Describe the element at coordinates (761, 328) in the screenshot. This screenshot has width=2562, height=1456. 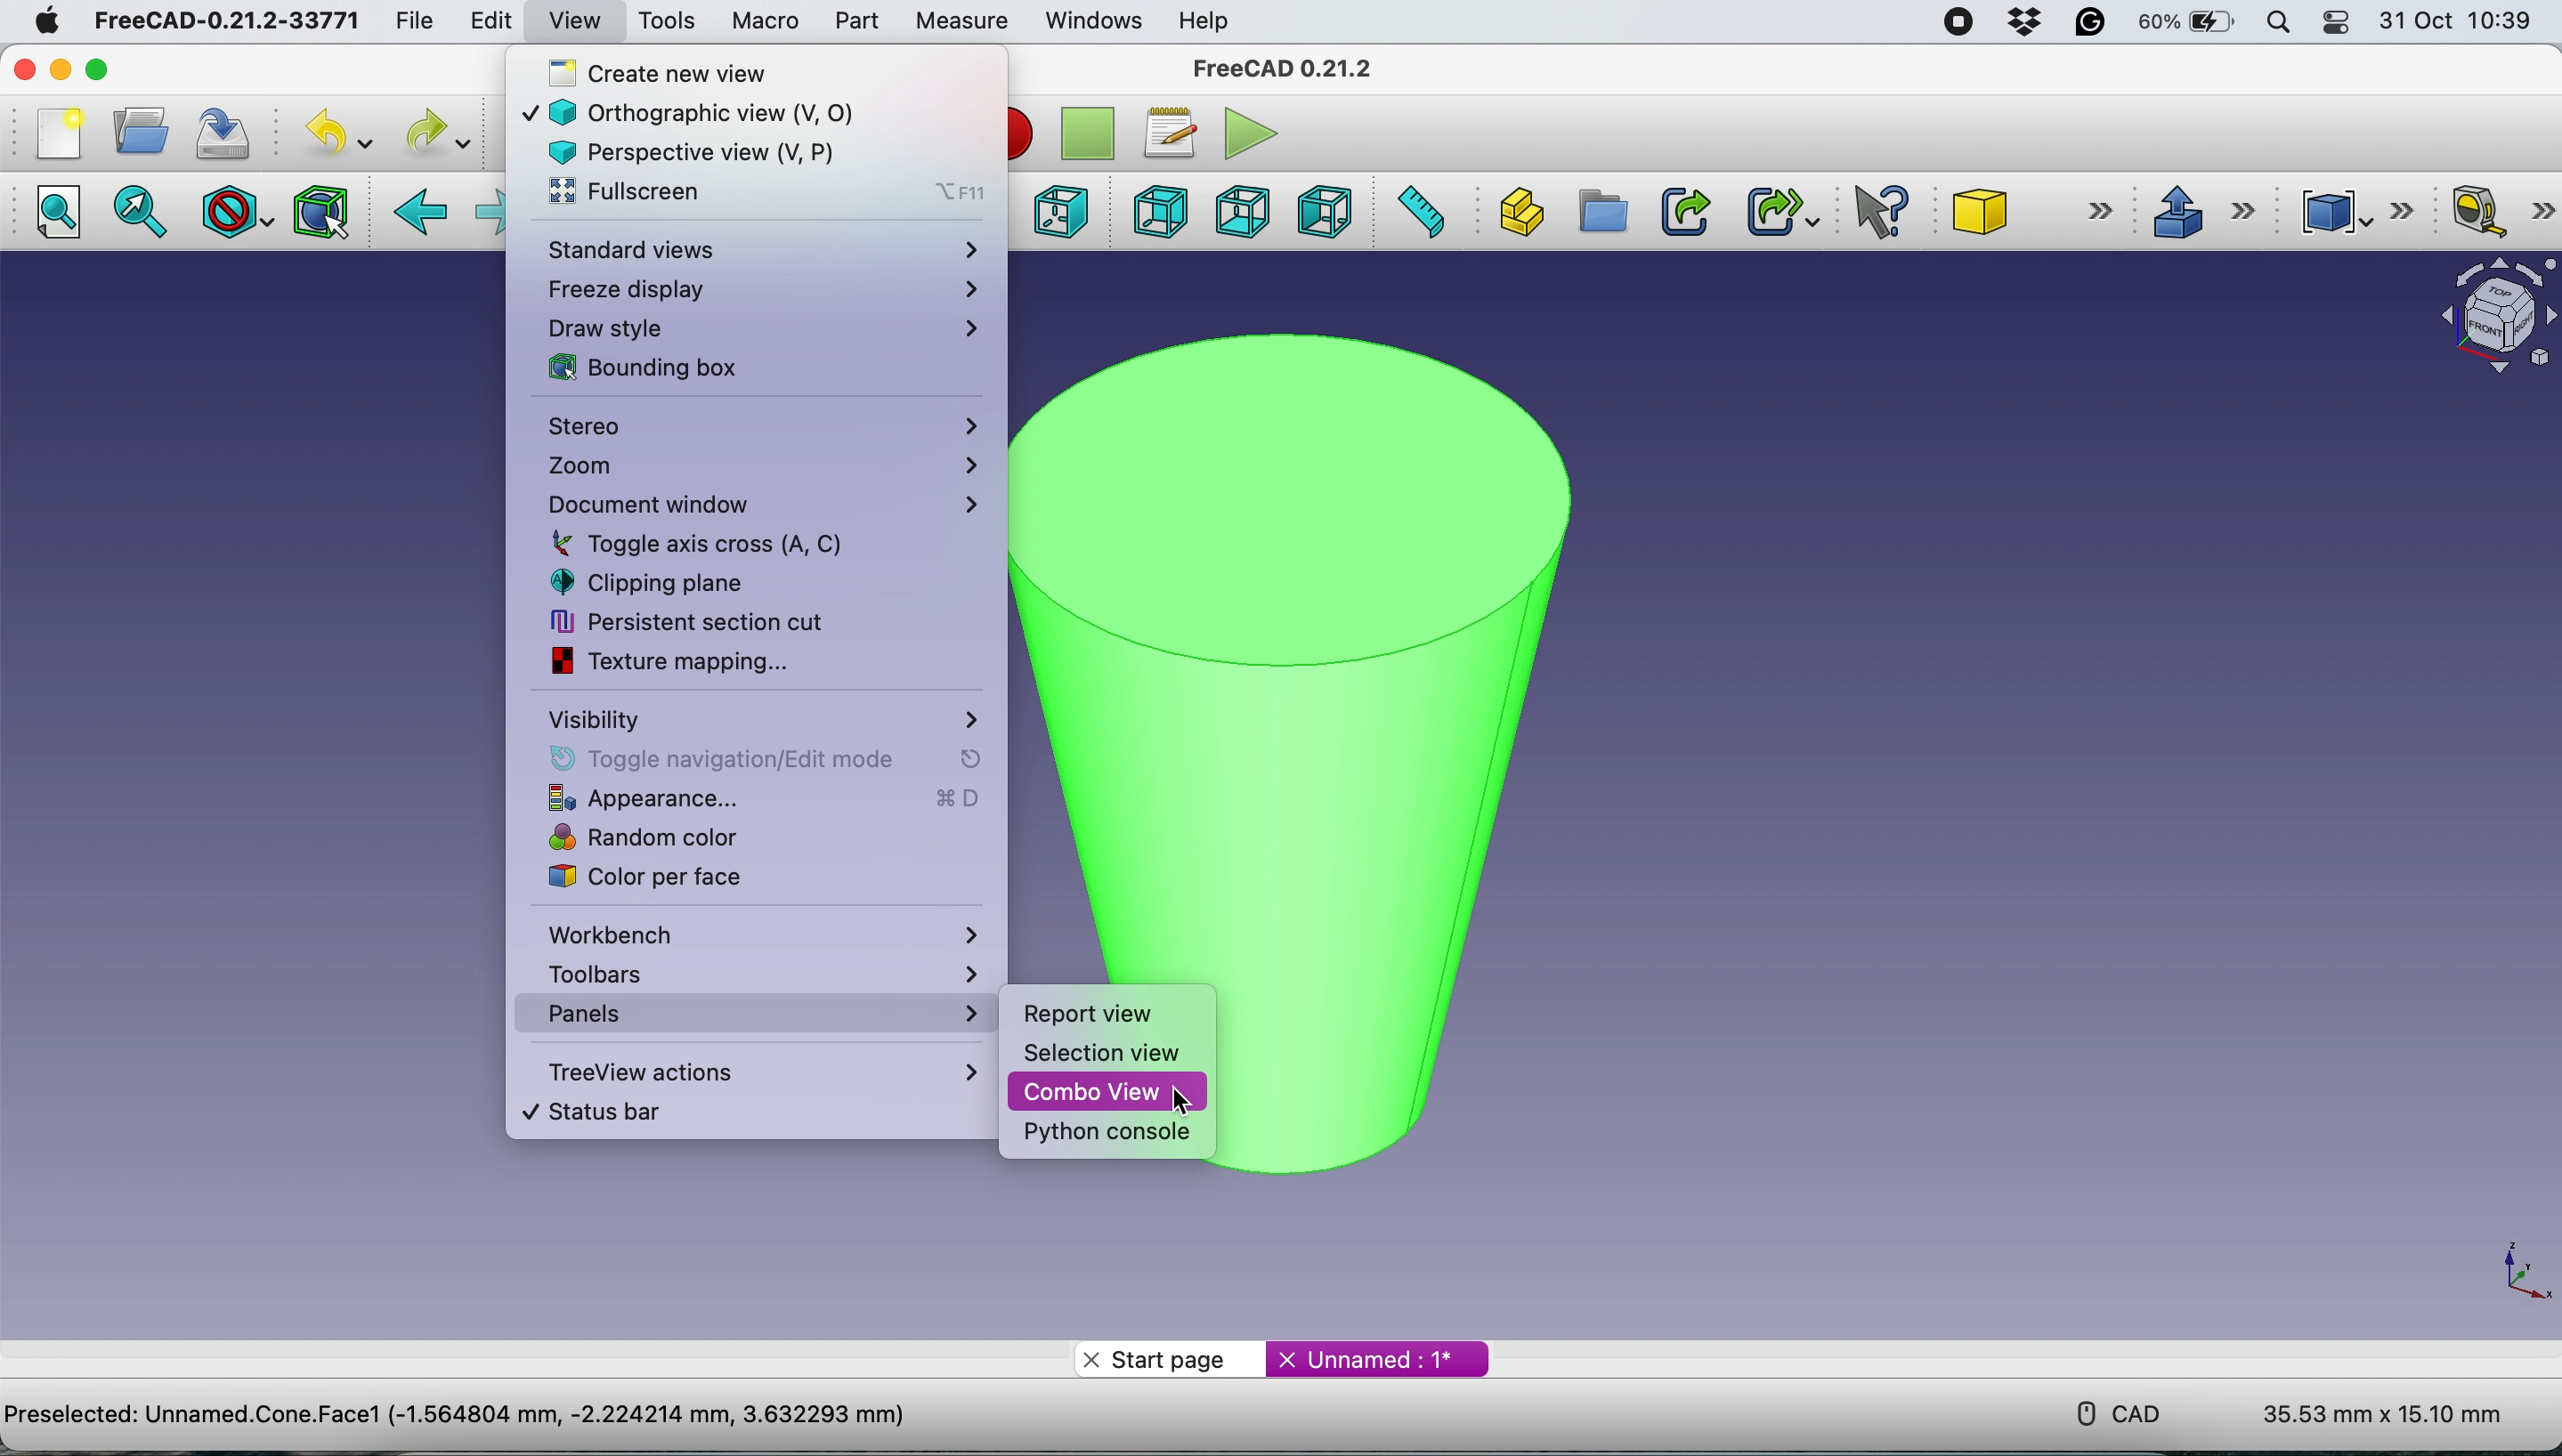
I see `draw style ` at that location.